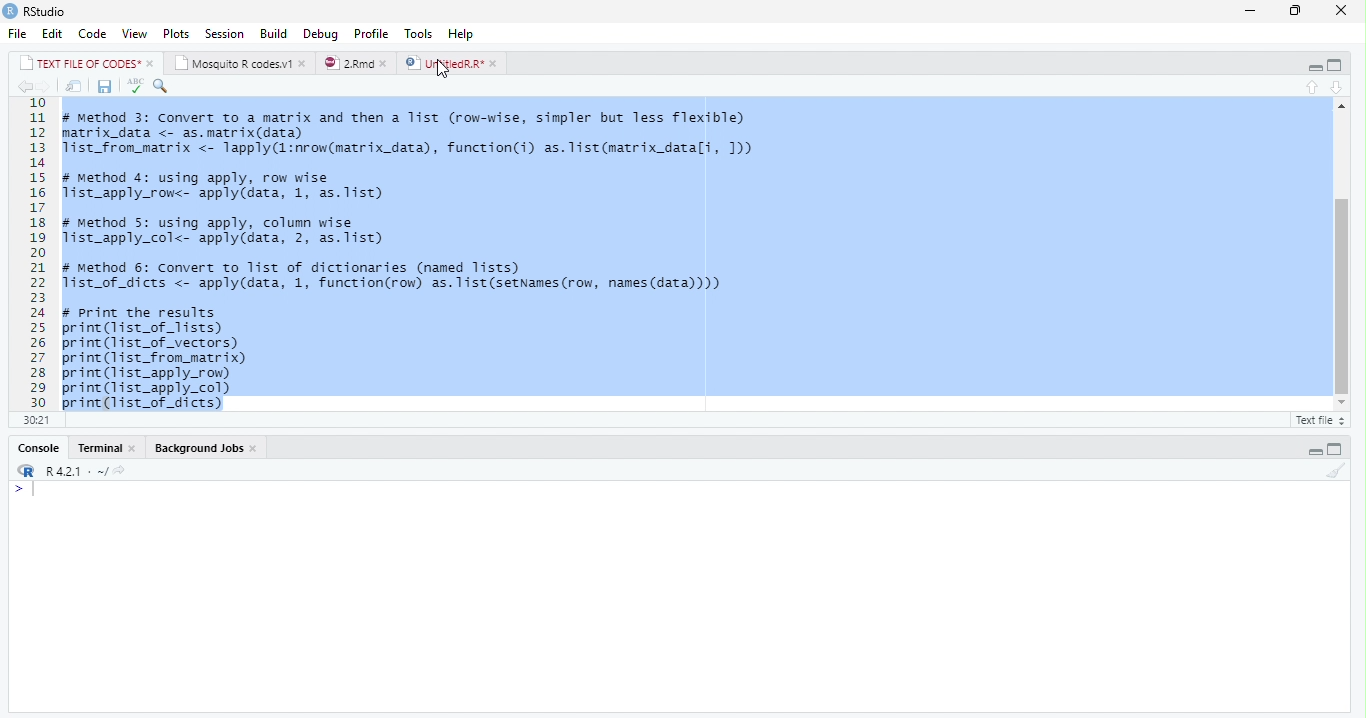 This screenshot has width=1366, height=718. Describe the element at coordinates (1296, 11) in the screenshot. I see `Maximize` at that location.